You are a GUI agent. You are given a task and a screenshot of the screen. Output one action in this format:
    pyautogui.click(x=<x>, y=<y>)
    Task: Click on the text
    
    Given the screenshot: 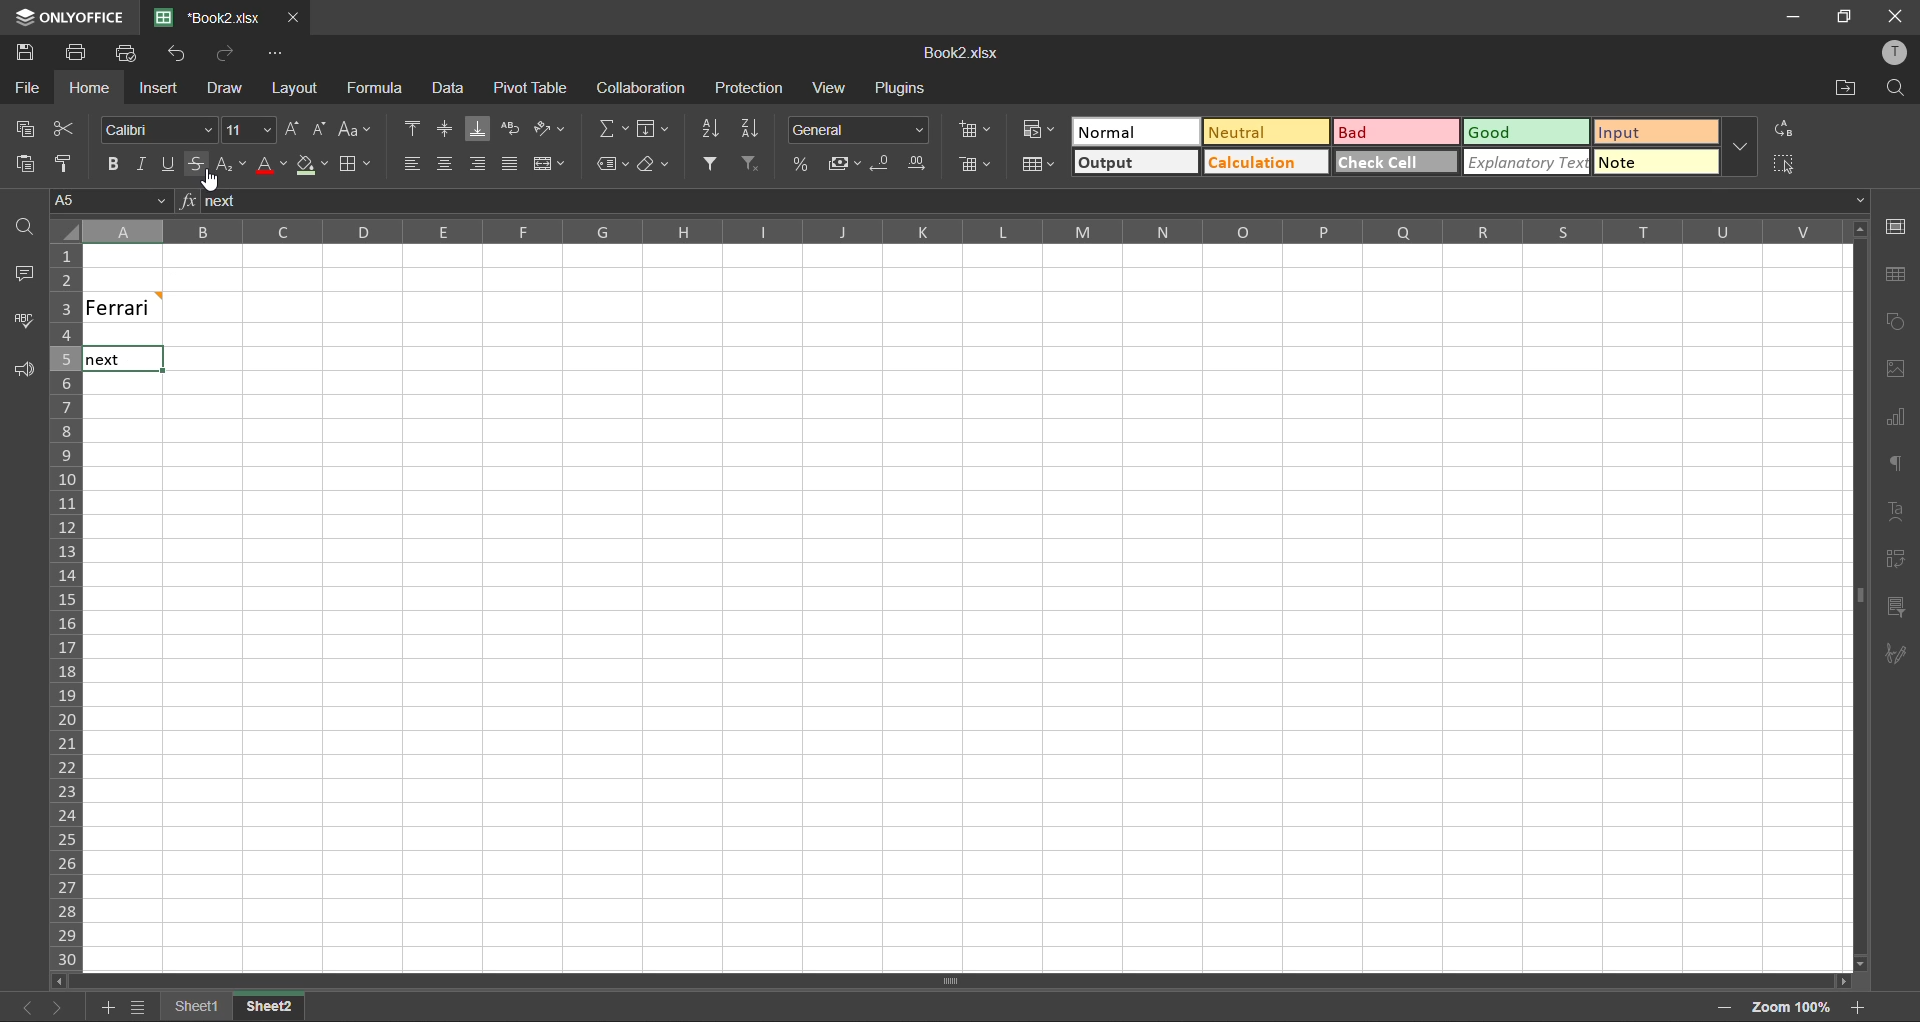 What is the action you would take?
    pyautogui.click(x=1898, y=513)
    